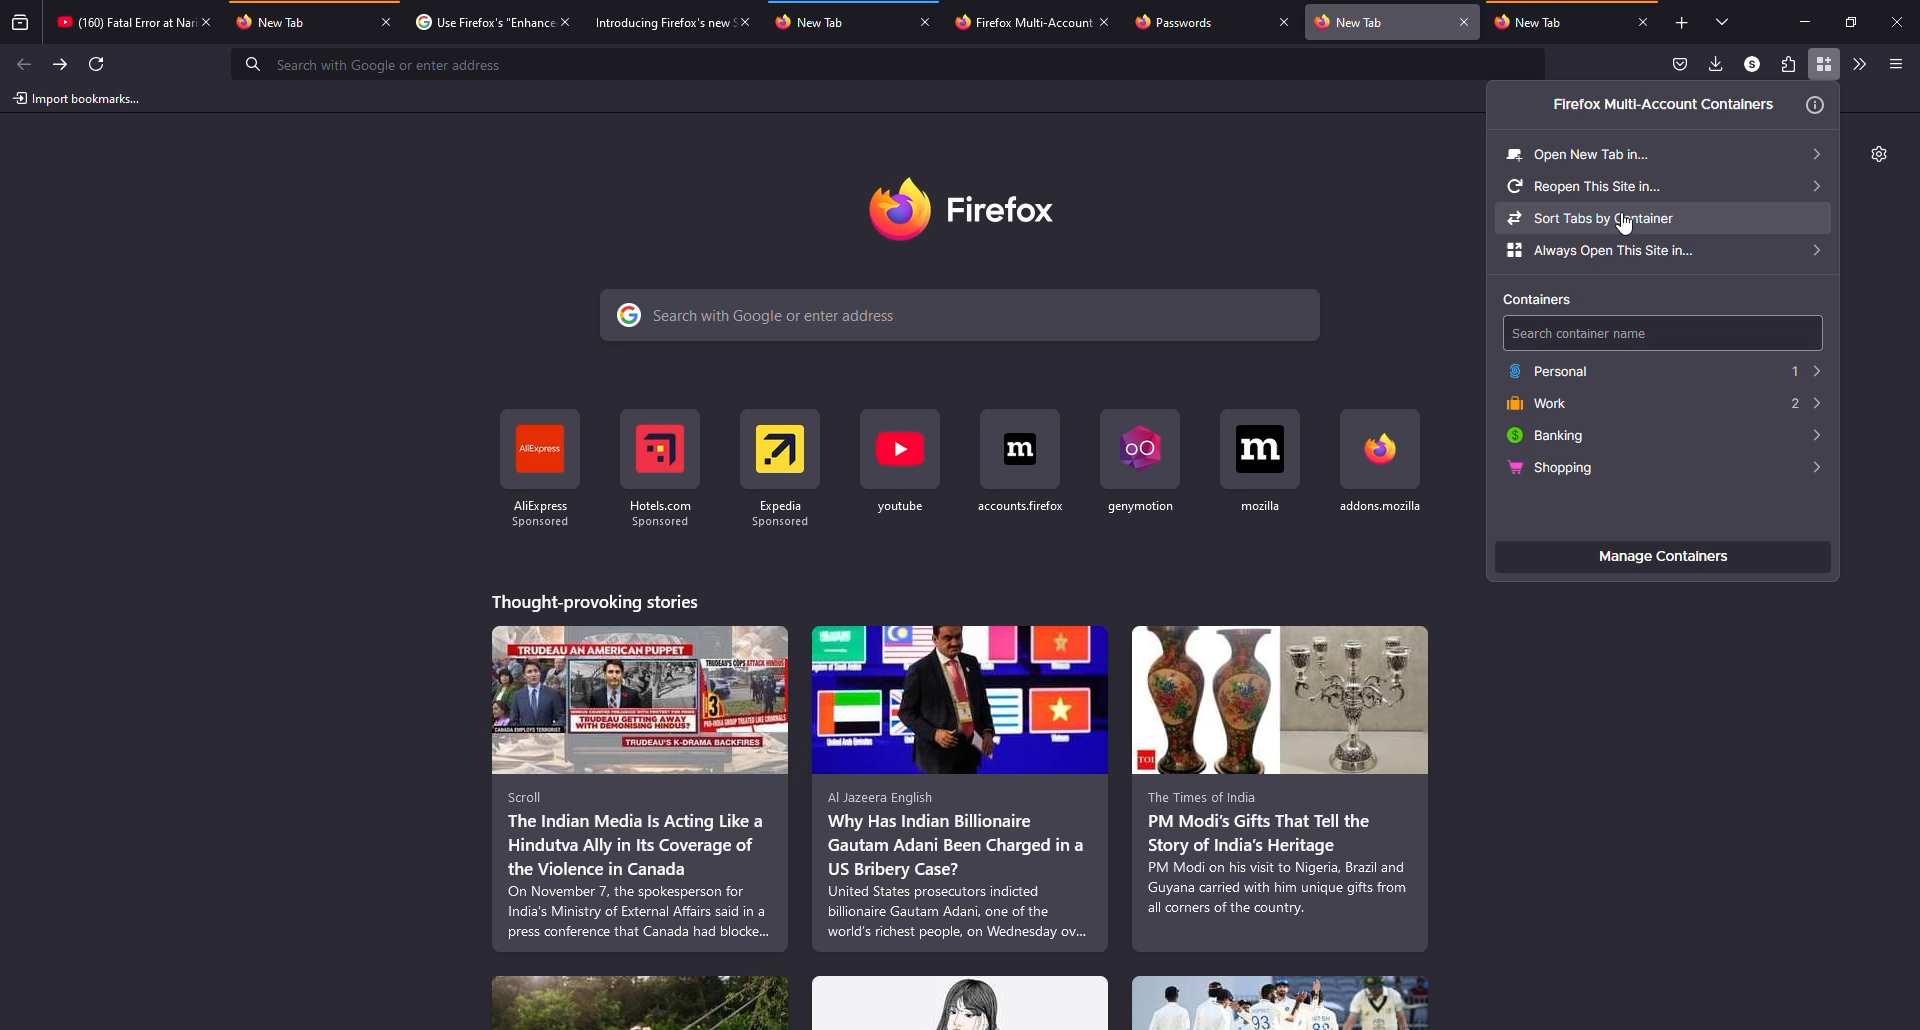 The height and width of the screenshot is (1030, 1920). Describe the element at coordinates (1536, 402) in the screenshot. I see `work` at that location.